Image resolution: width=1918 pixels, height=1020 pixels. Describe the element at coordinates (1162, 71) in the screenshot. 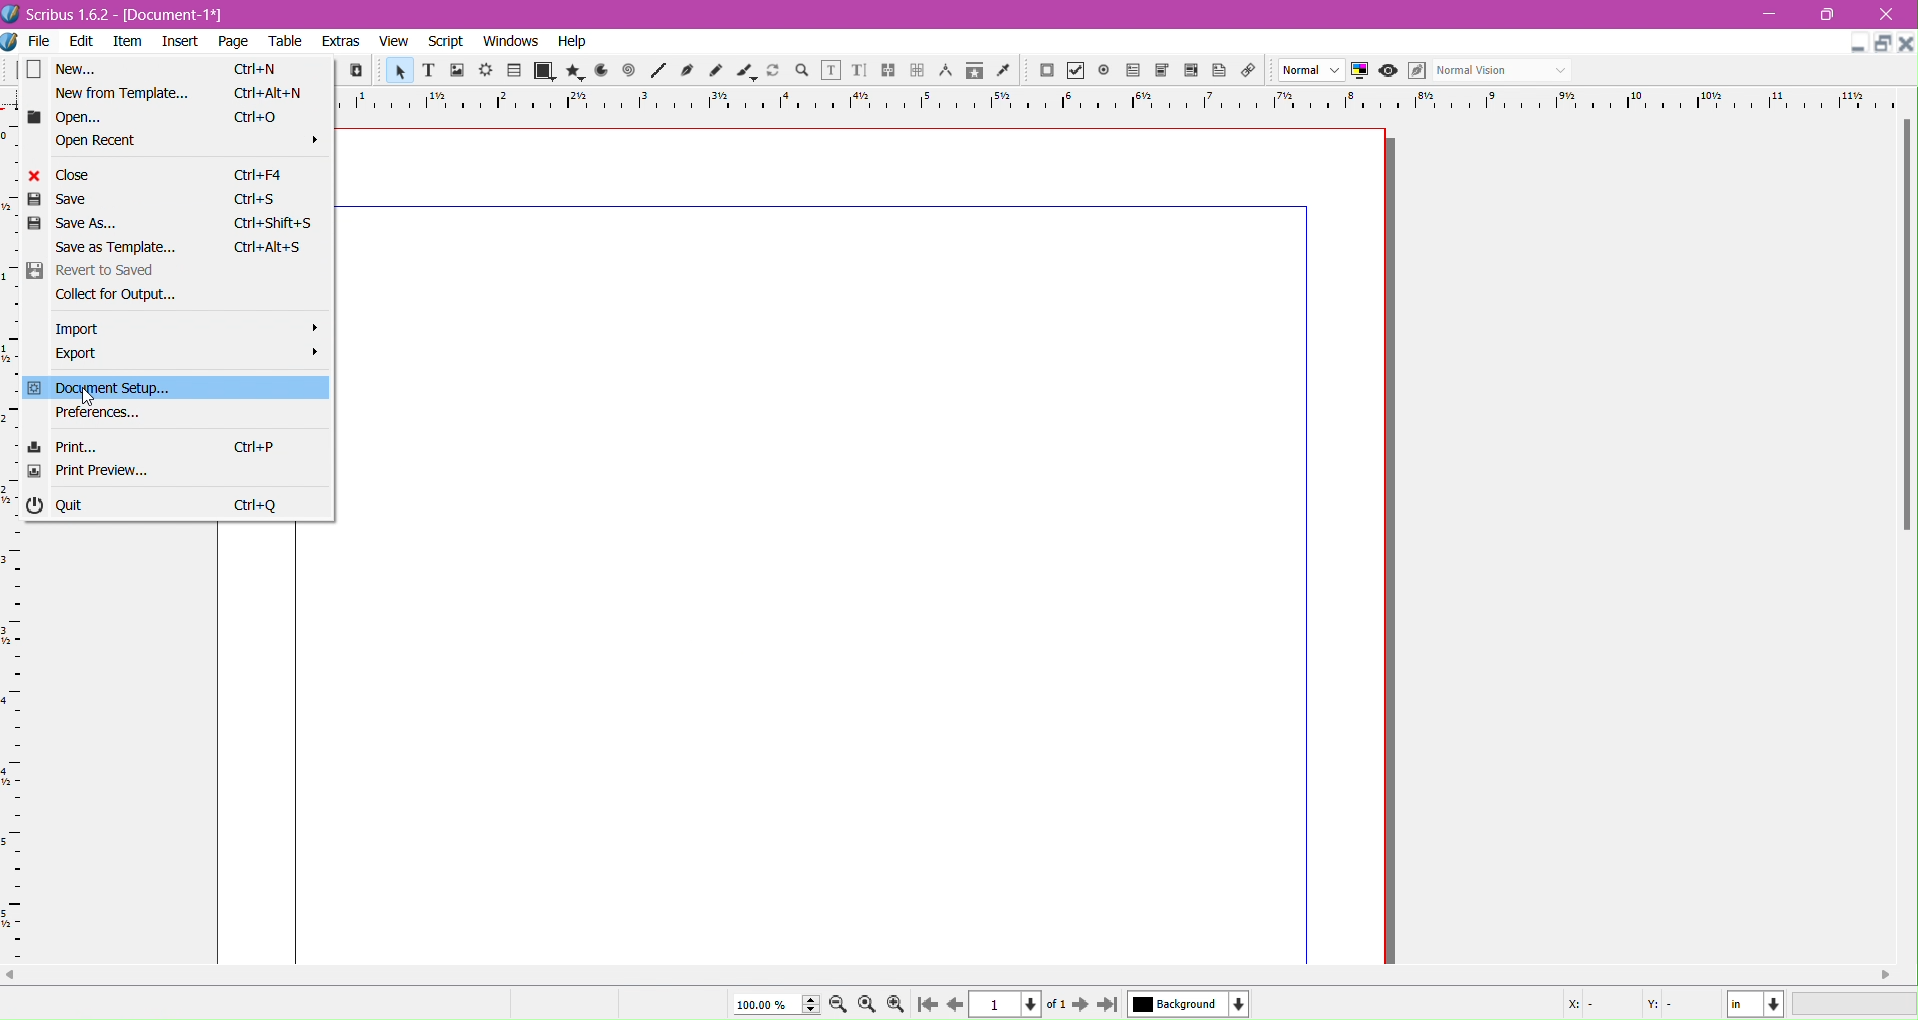

I see `pdf list box` at that location.